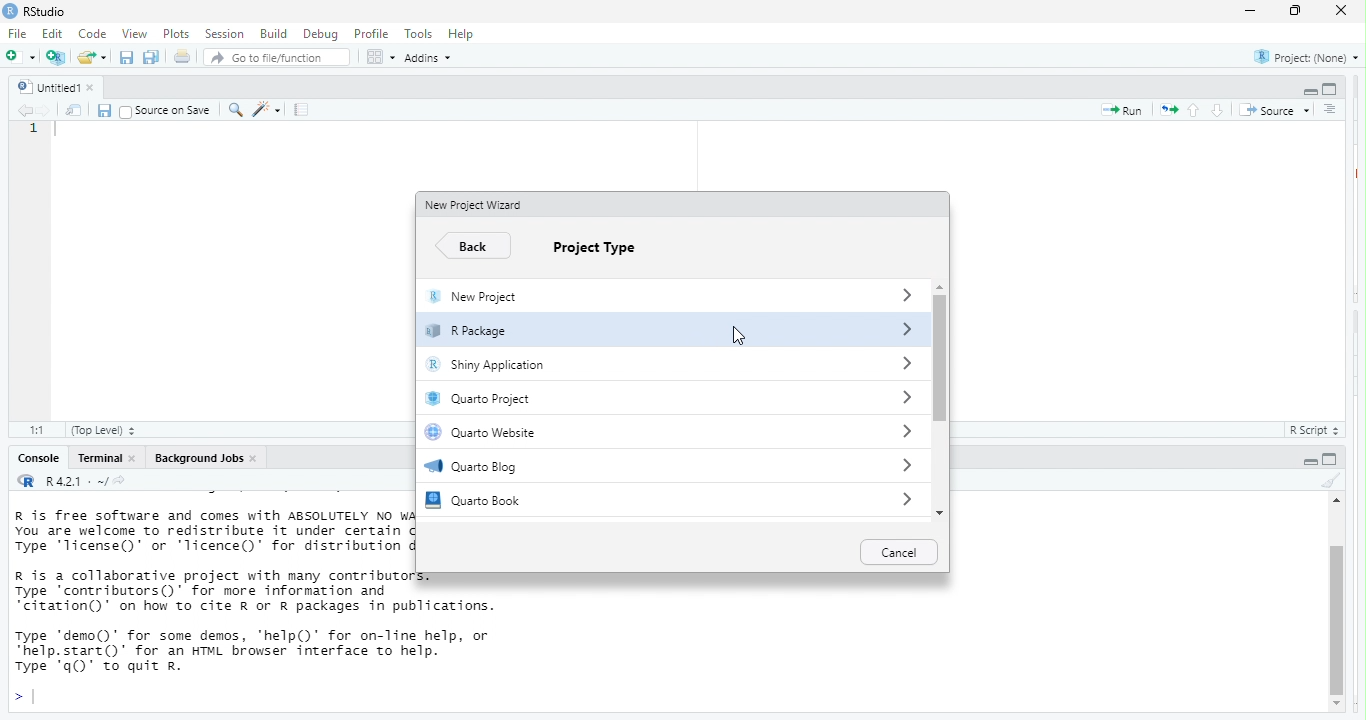  I want to click on Session, so click(224, 34).